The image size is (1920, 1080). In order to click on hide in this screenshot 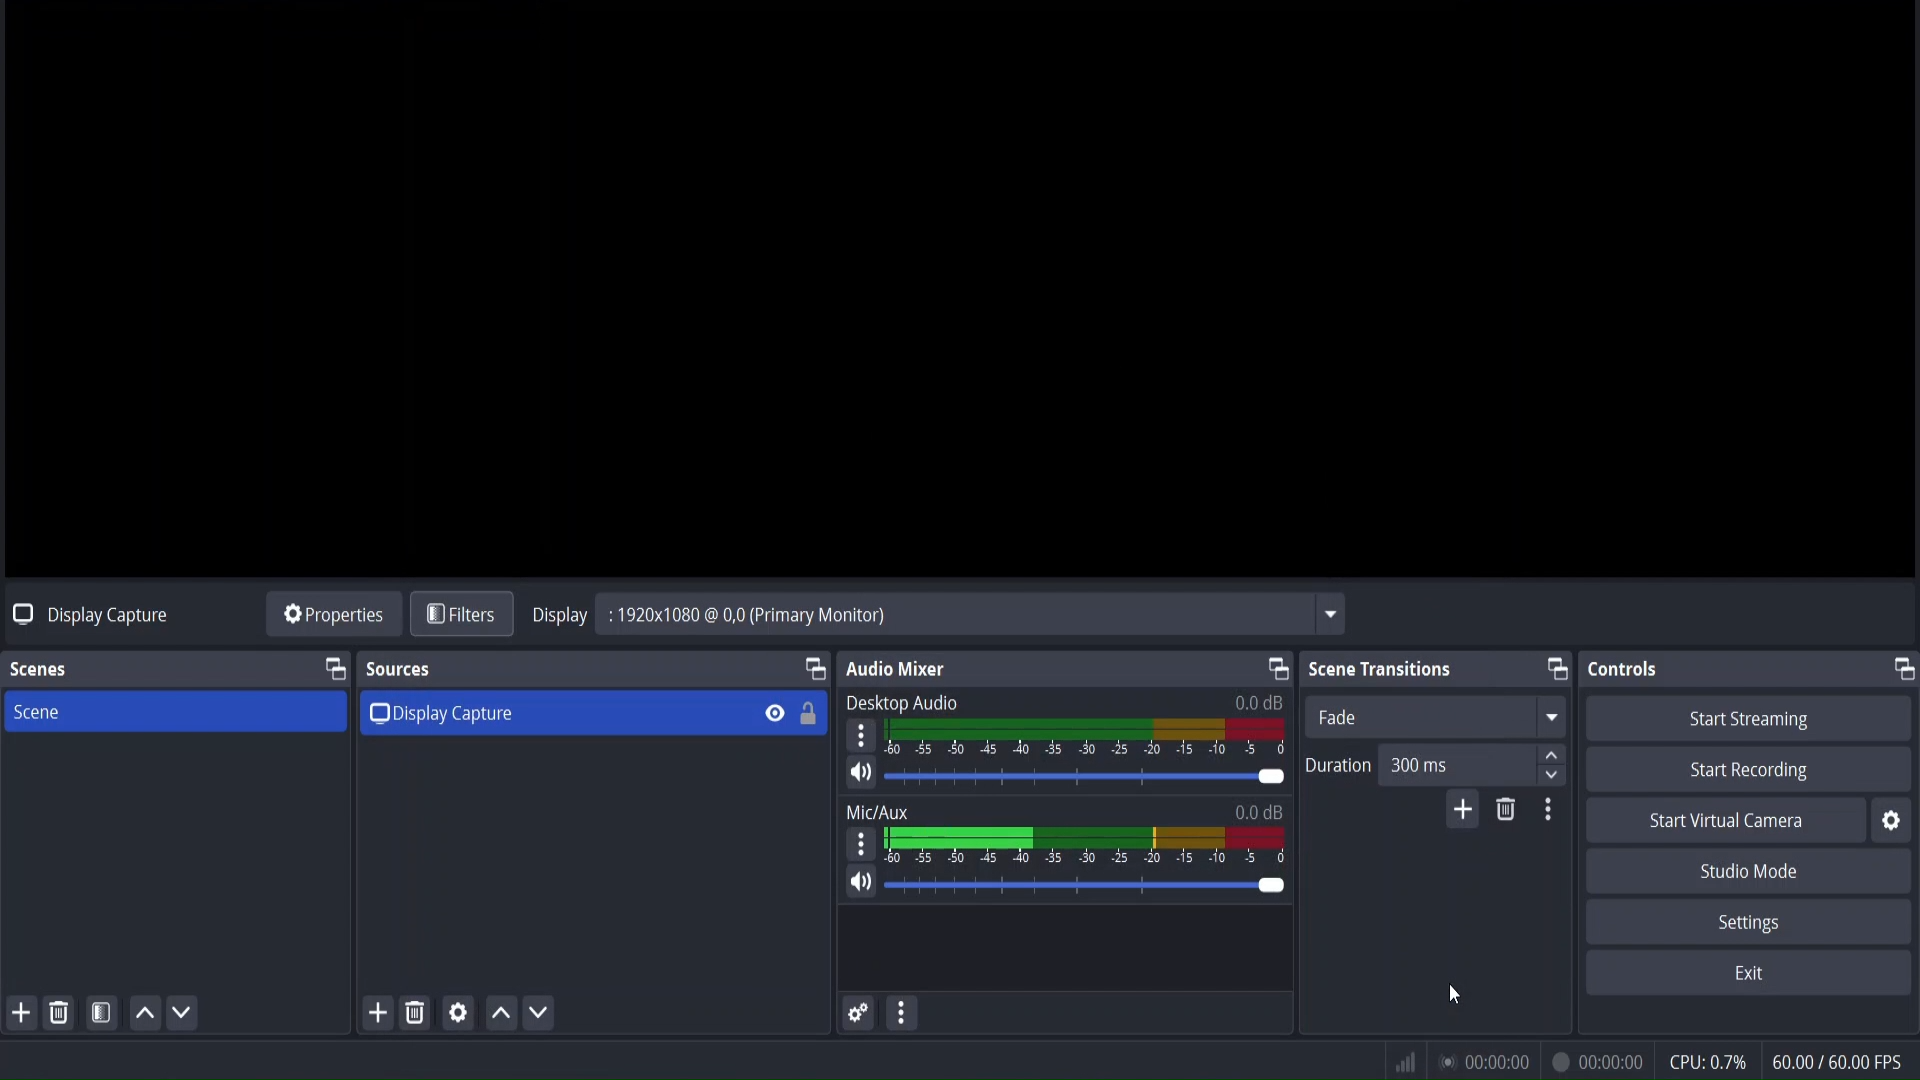, I will do `click(775, 713)`.